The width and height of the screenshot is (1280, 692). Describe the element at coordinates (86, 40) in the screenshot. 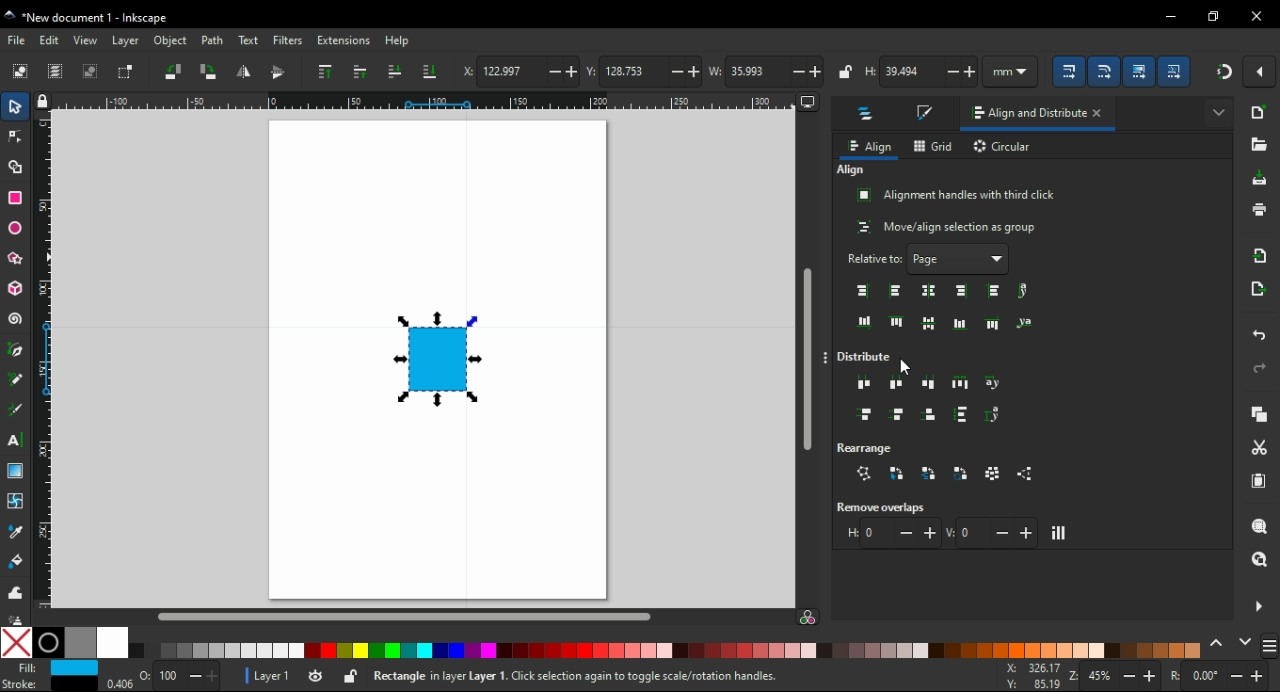

I see `view` at that location.